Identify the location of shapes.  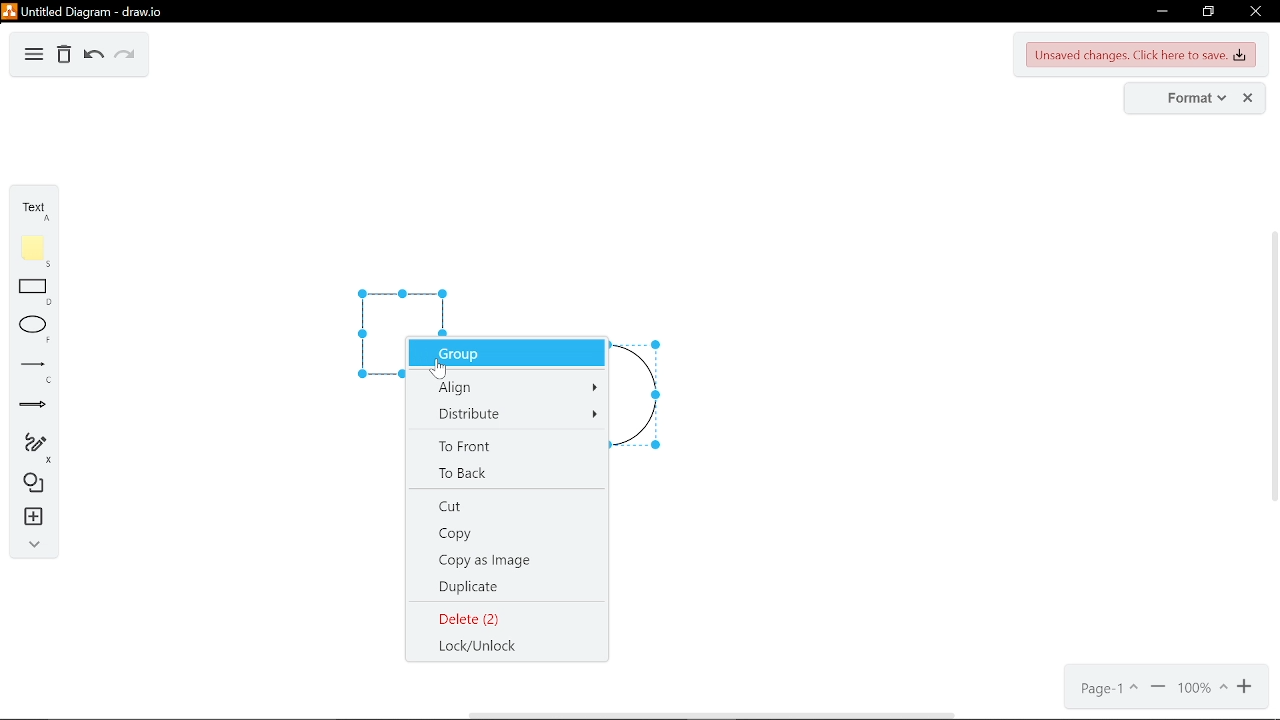
(30, 484).